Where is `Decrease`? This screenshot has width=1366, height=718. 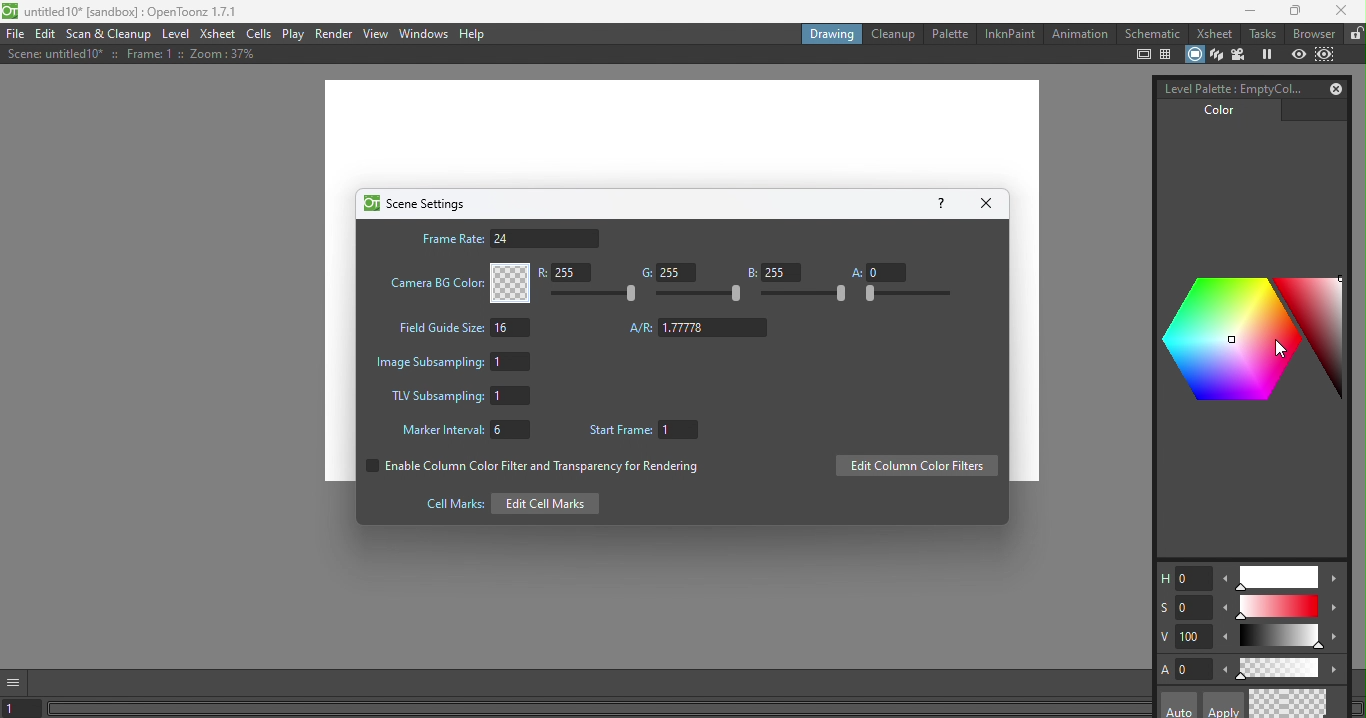 Decrease is located at coordinates (1225, 611).